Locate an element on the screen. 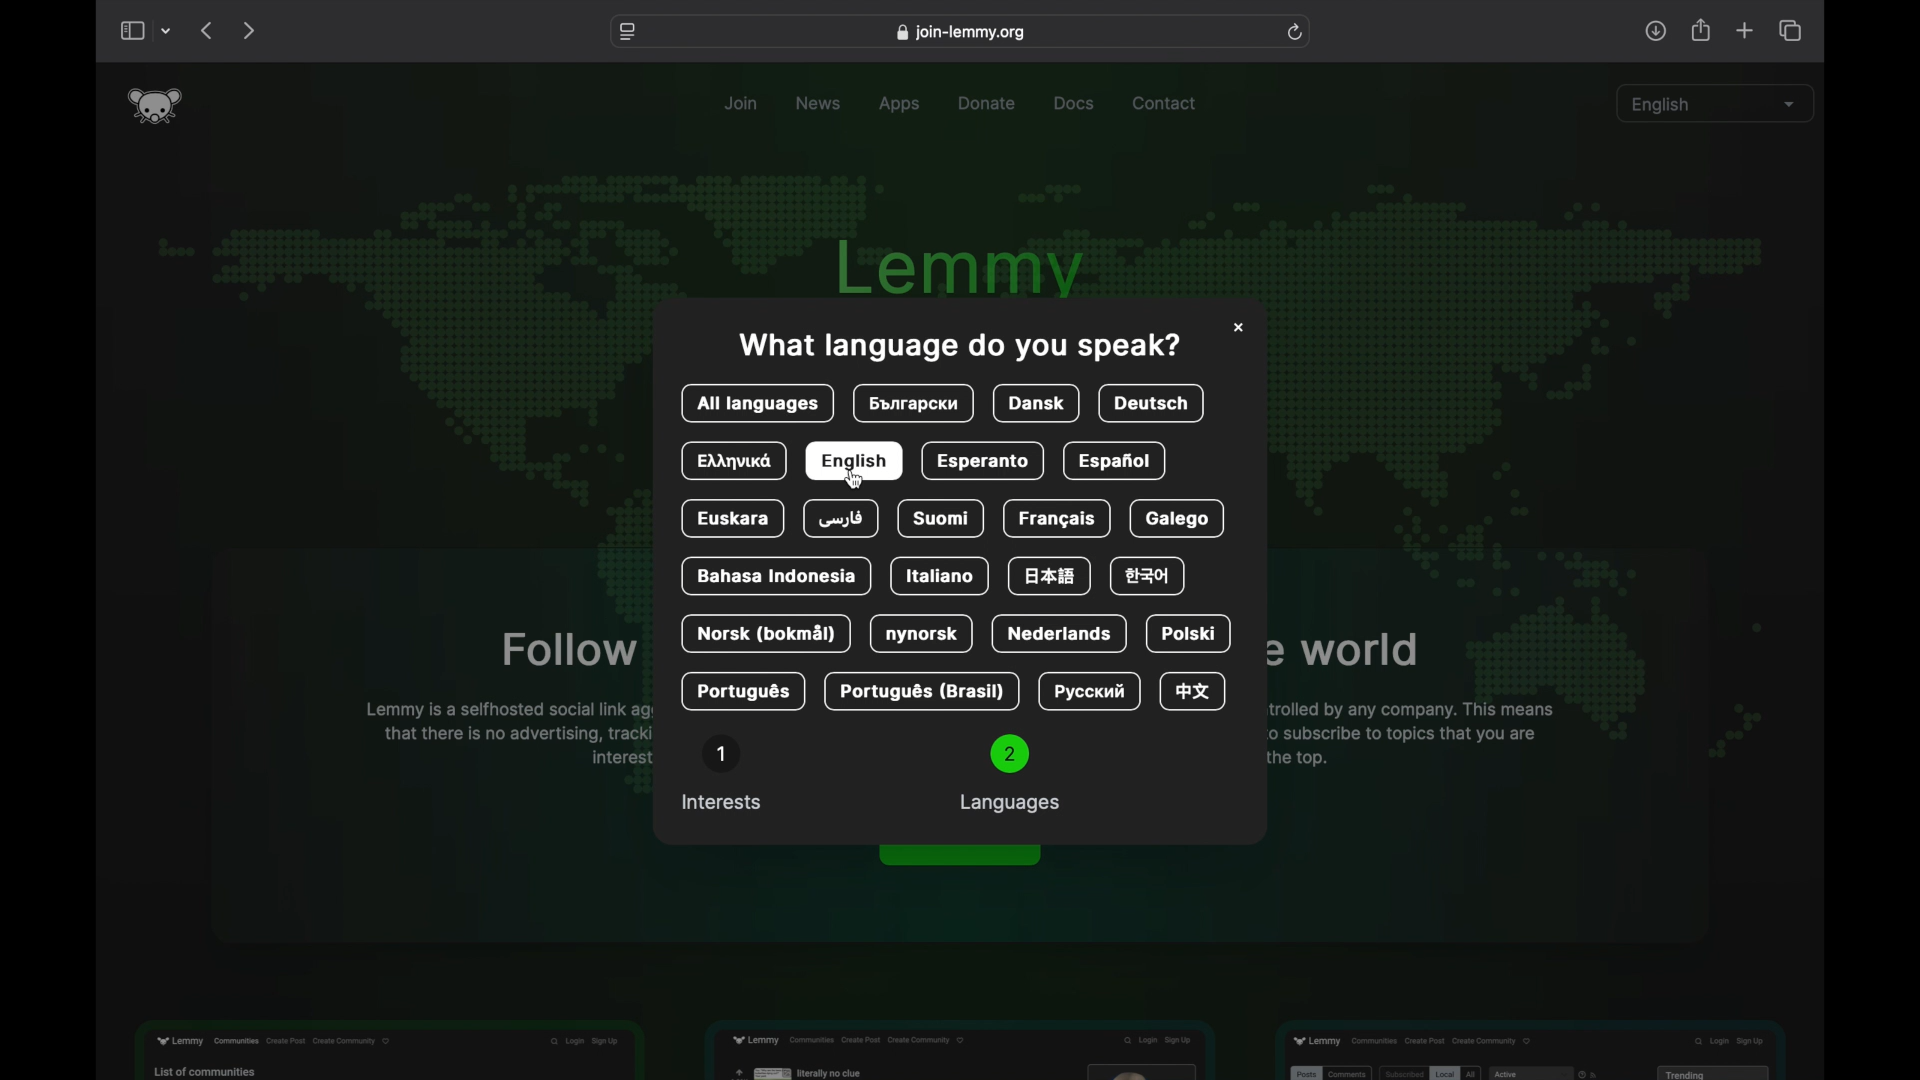 This screenshot has width=1920, height=1080. language is located at coordinates (1148, 576).